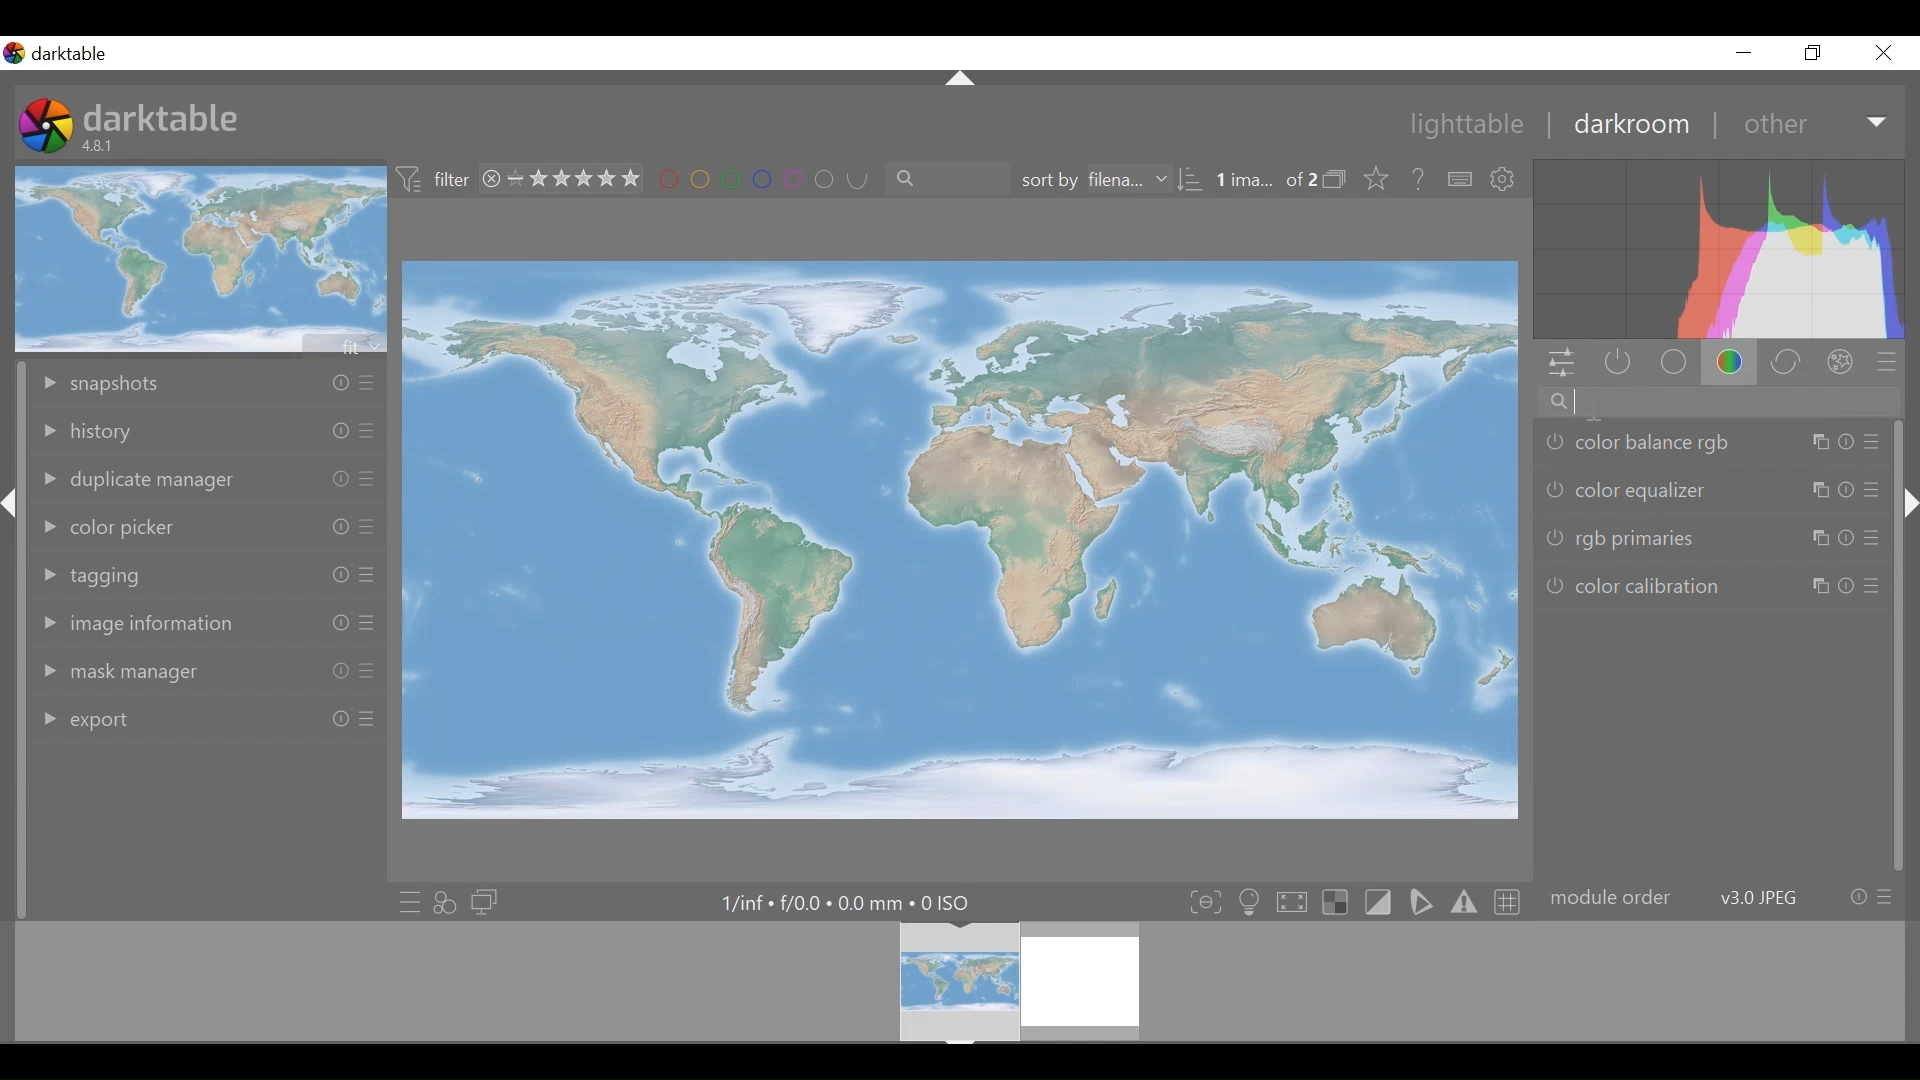 The image size is (1920, 1080). Describe the element at coordinates (1717, 535) in the screenshot. I see `rgb primaries` at that location.